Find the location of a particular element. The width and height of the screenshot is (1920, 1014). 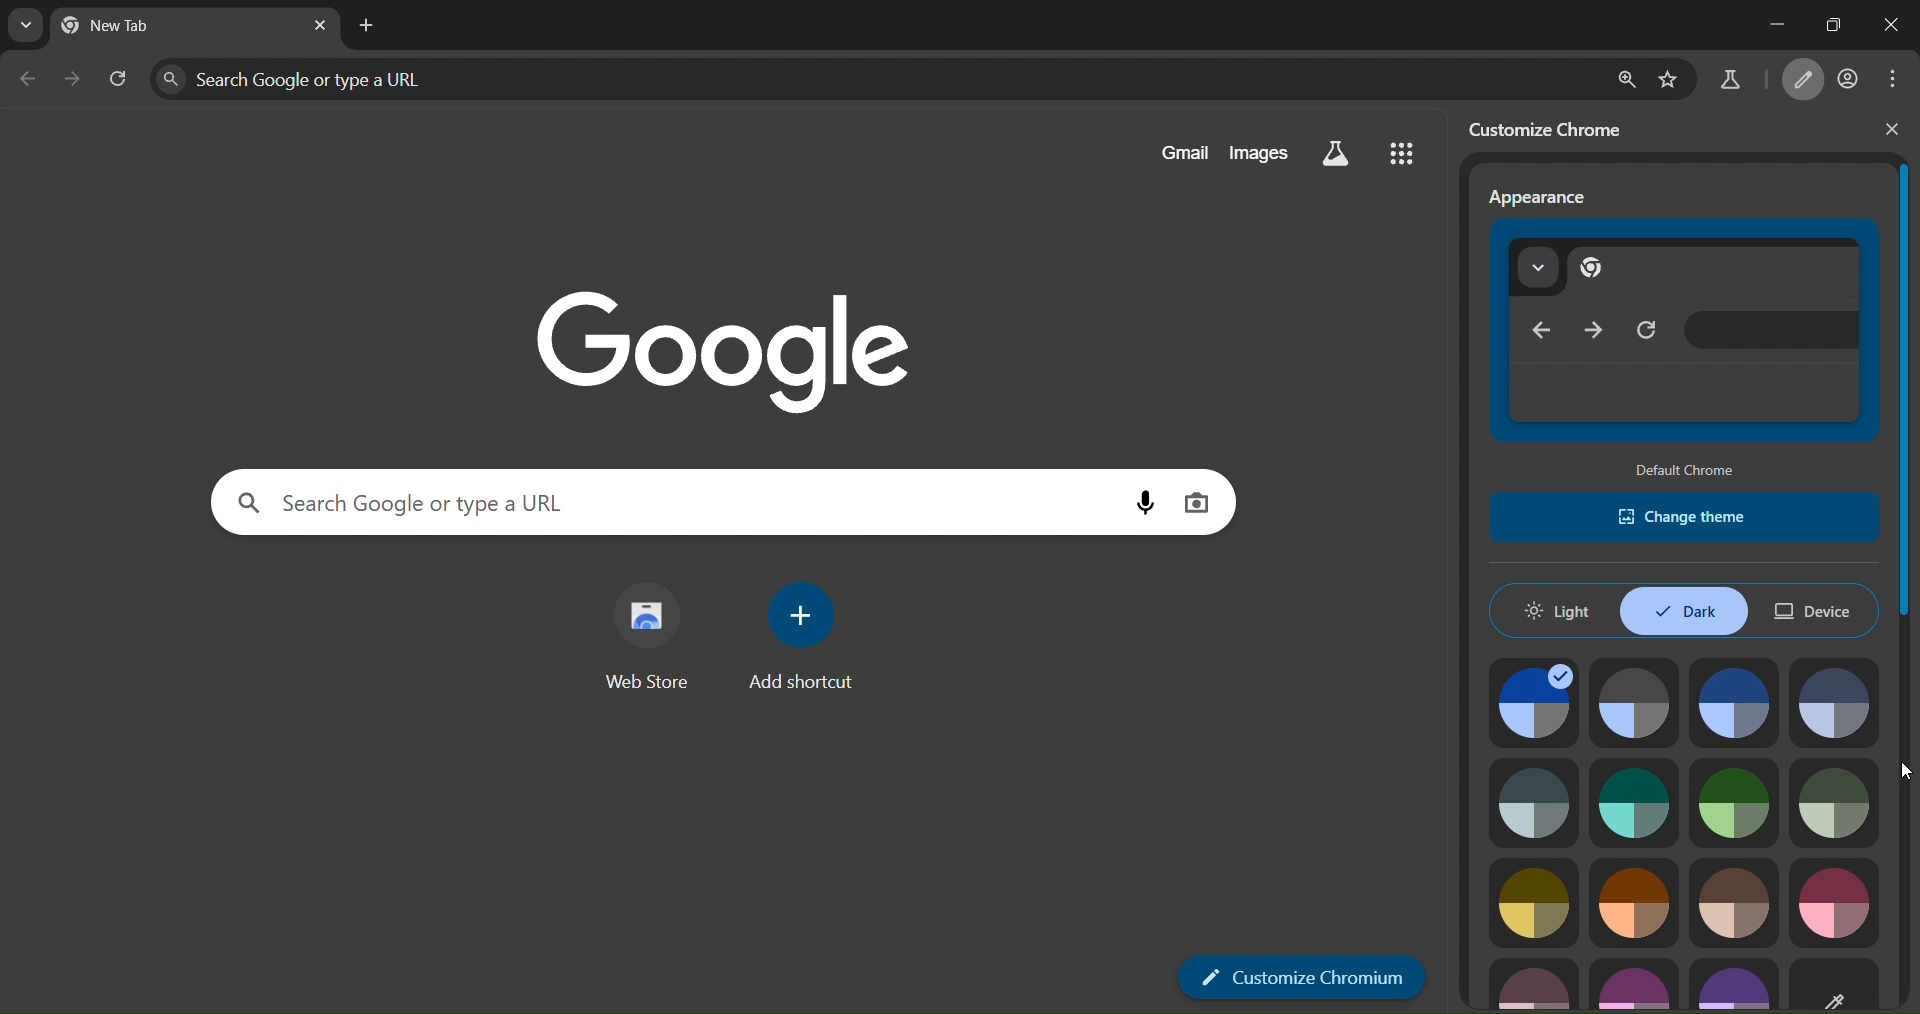

light is located at coordinates (1560, 612).